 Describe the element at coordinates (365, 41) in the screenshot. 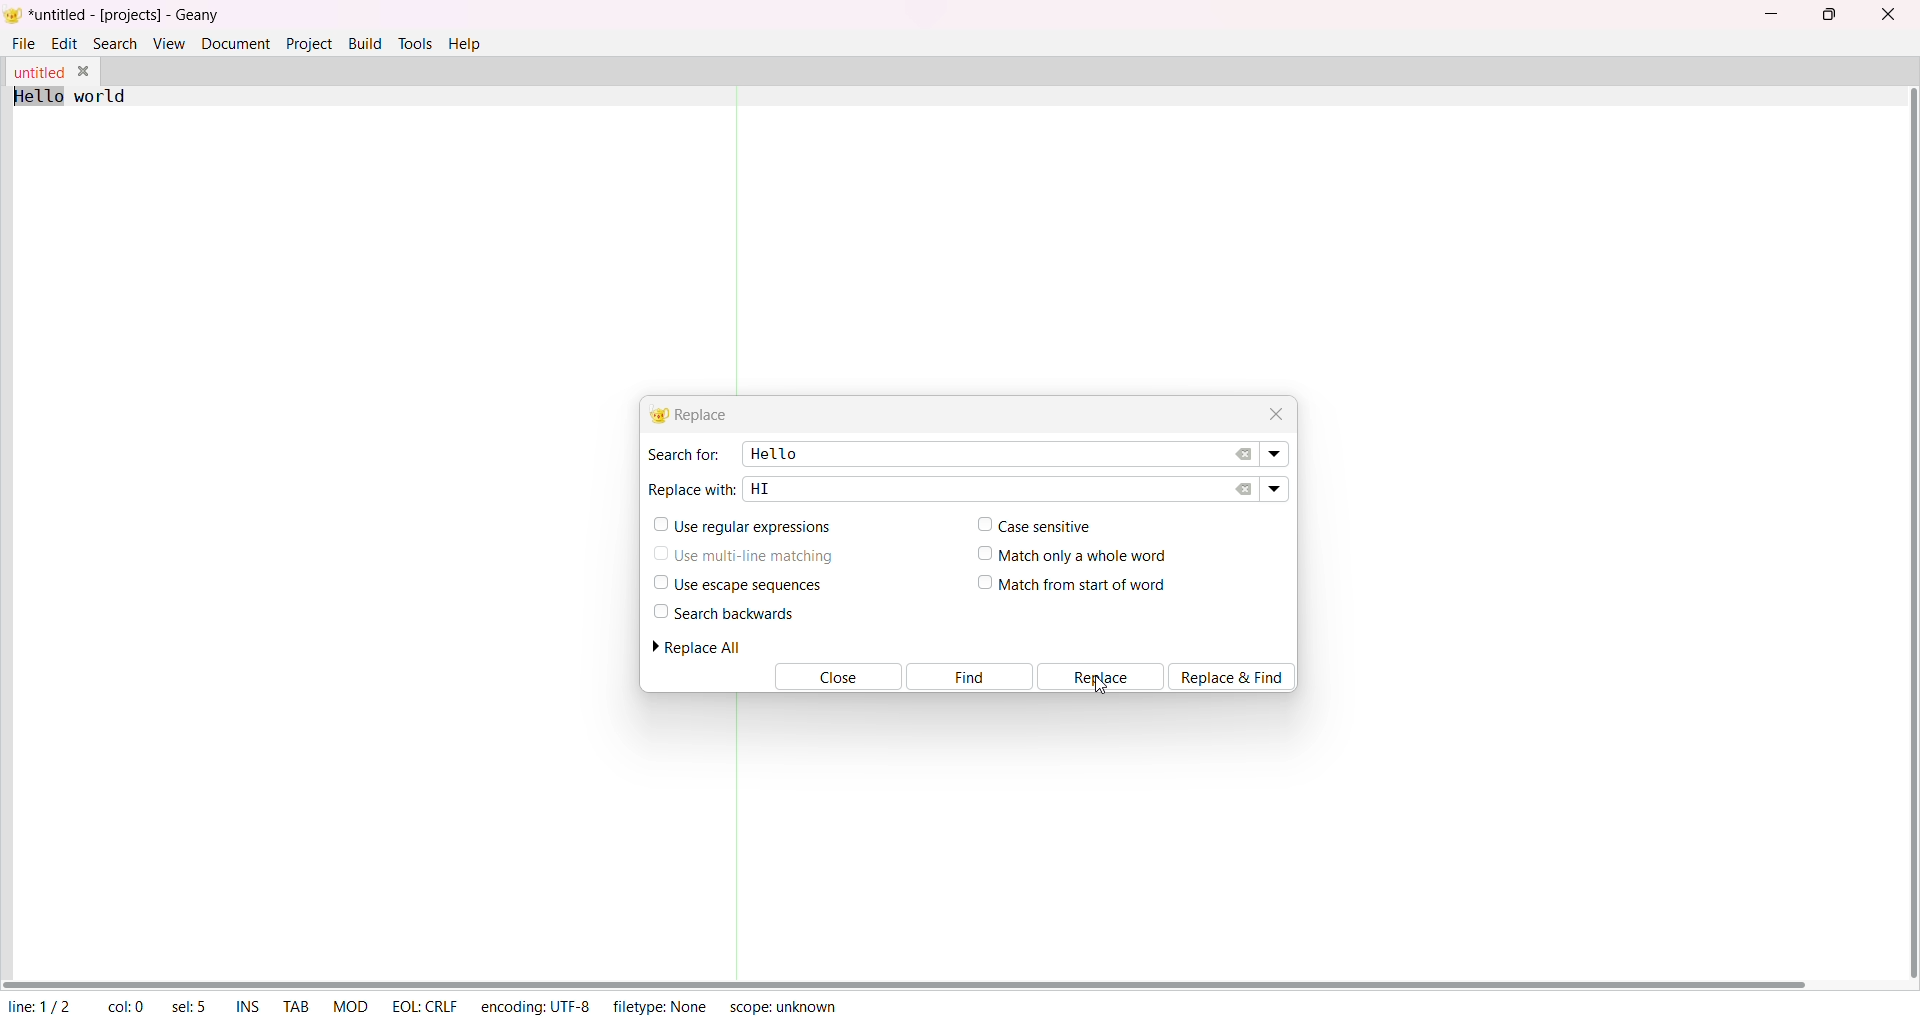

I see `build` at that location.